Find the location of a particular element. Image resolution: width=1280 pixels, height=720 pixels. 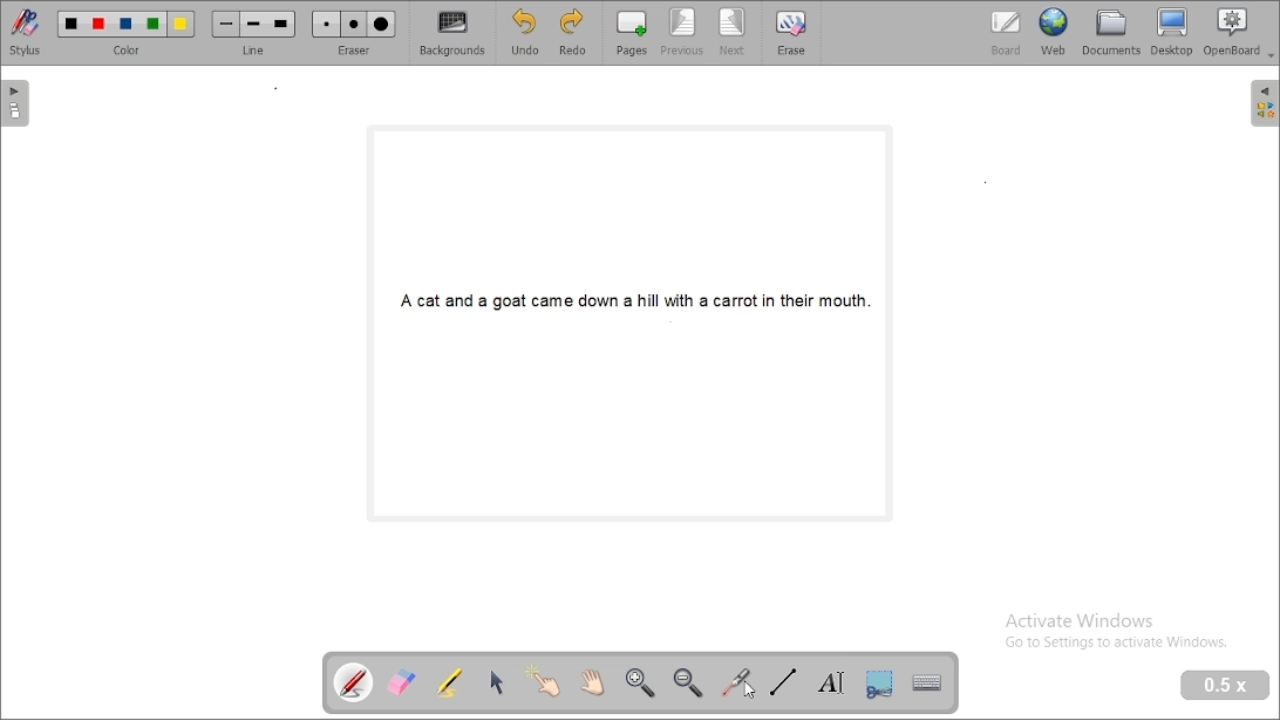

pages pane is located at coordinates (18, 103).